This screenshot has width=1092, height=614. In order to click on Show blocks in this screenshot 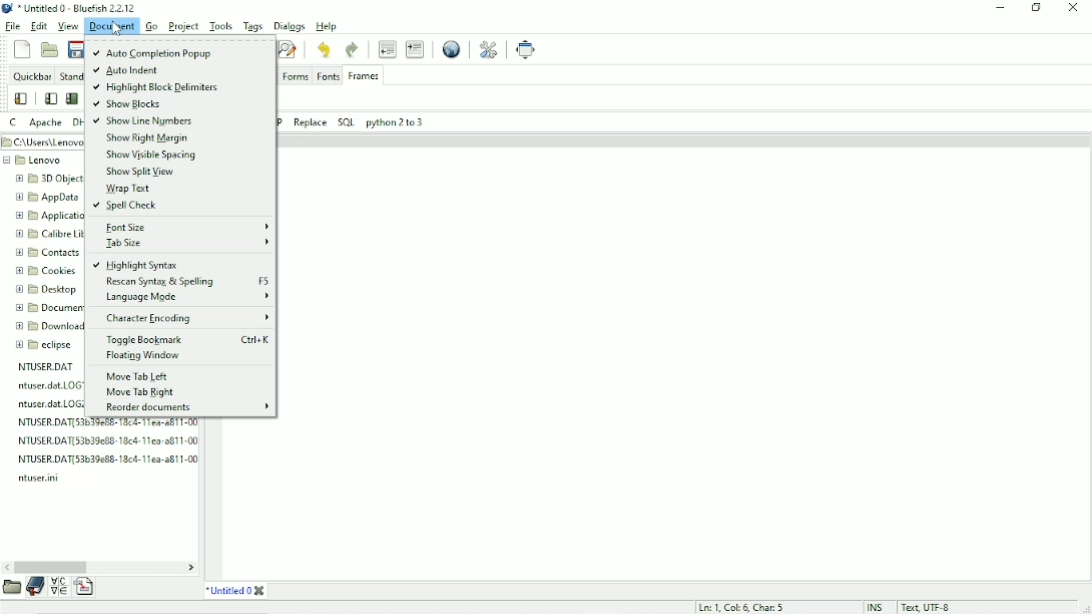, I will do `click(129, 105)`.